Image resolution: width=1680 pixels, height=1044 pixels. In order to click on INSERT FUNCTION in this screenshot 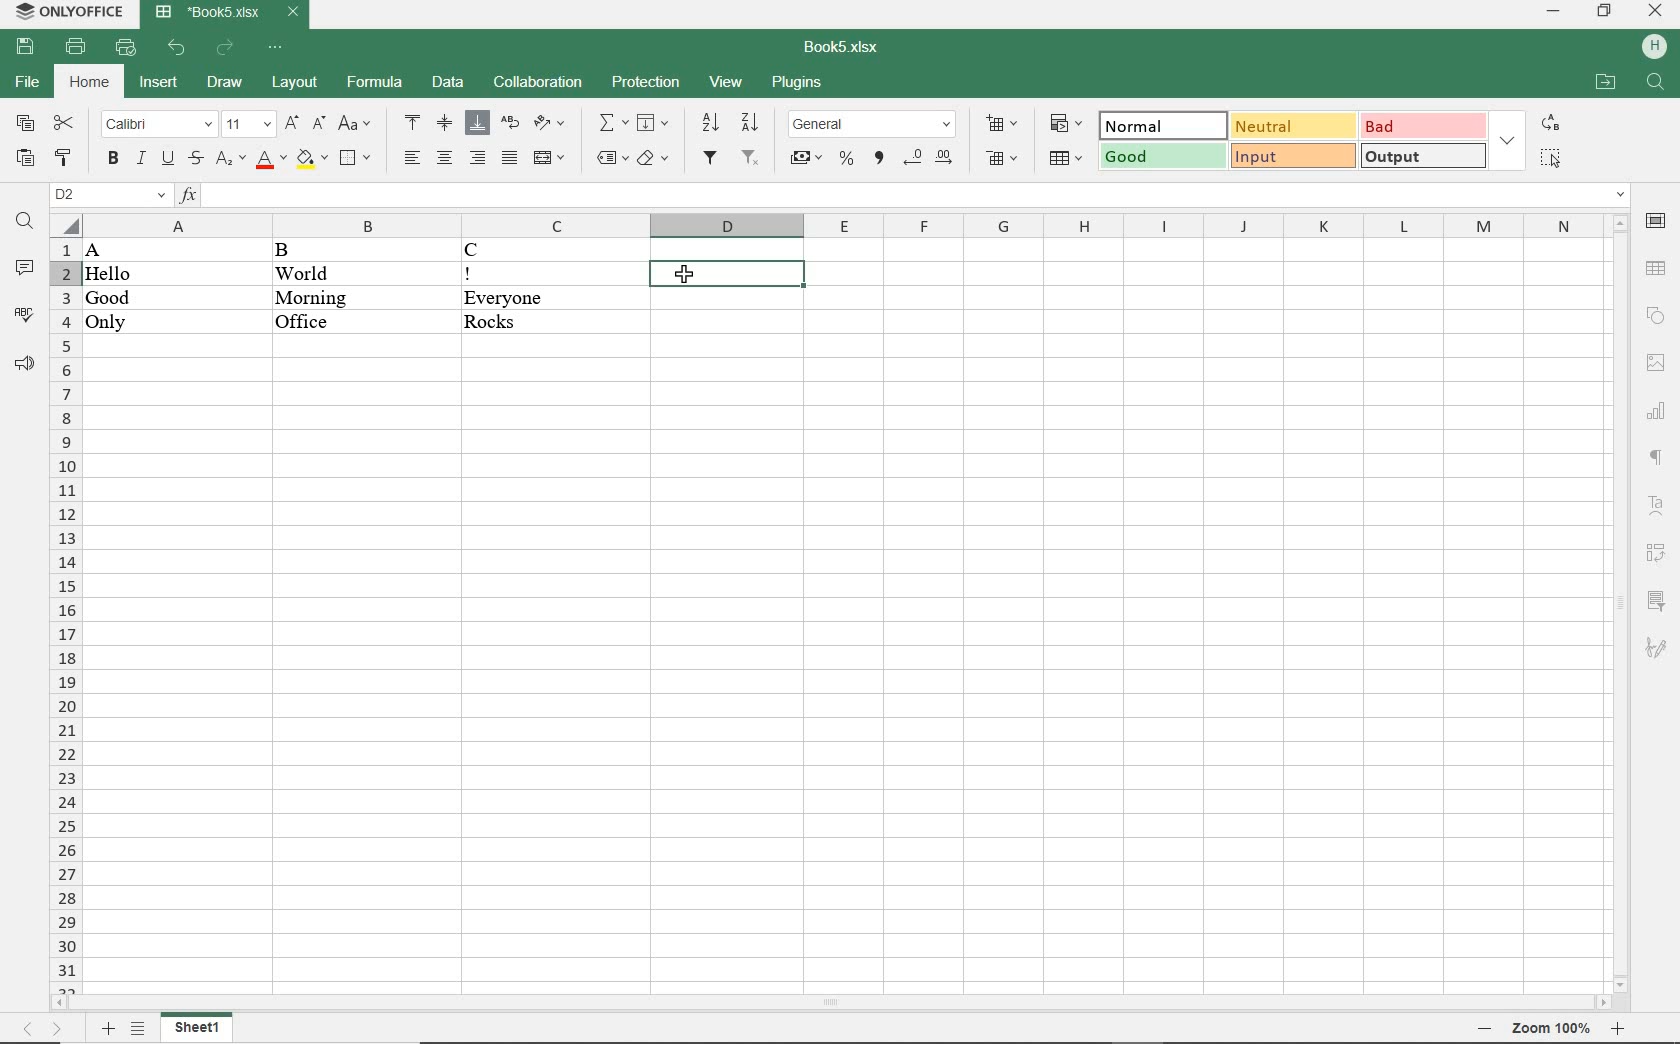, I will do `click(611, 125)`.